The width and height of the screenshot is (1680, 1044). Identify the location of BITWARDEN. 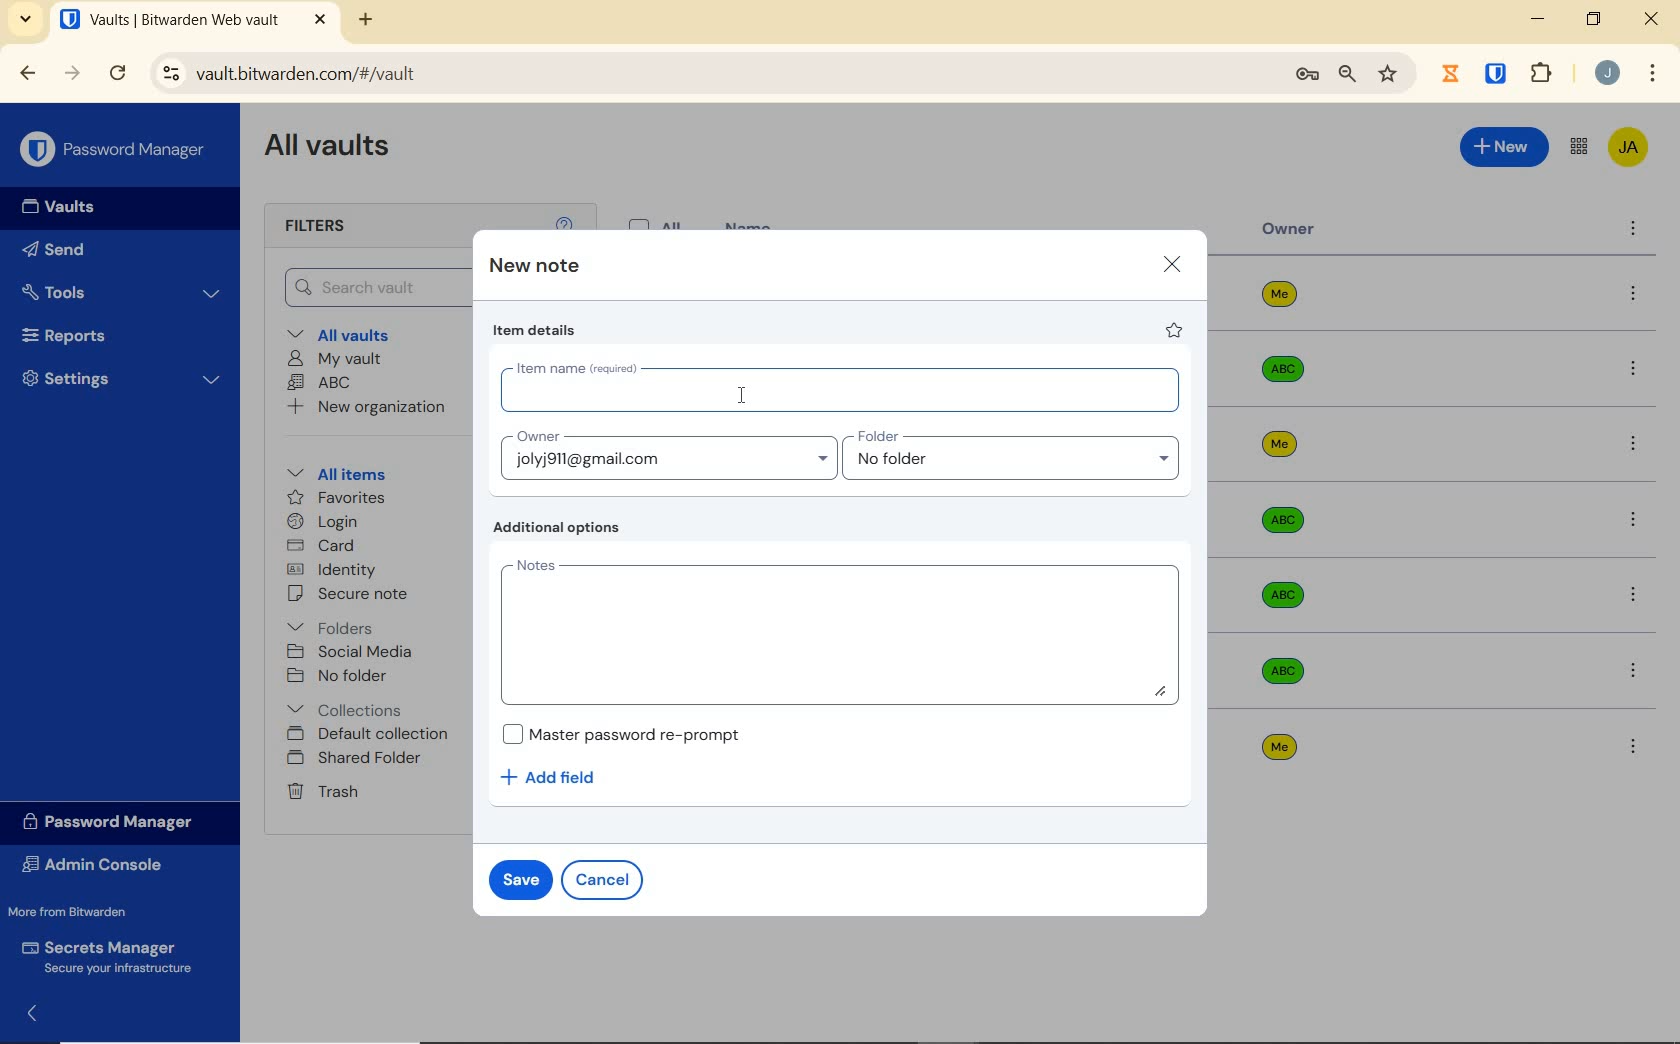
(1497, 74).